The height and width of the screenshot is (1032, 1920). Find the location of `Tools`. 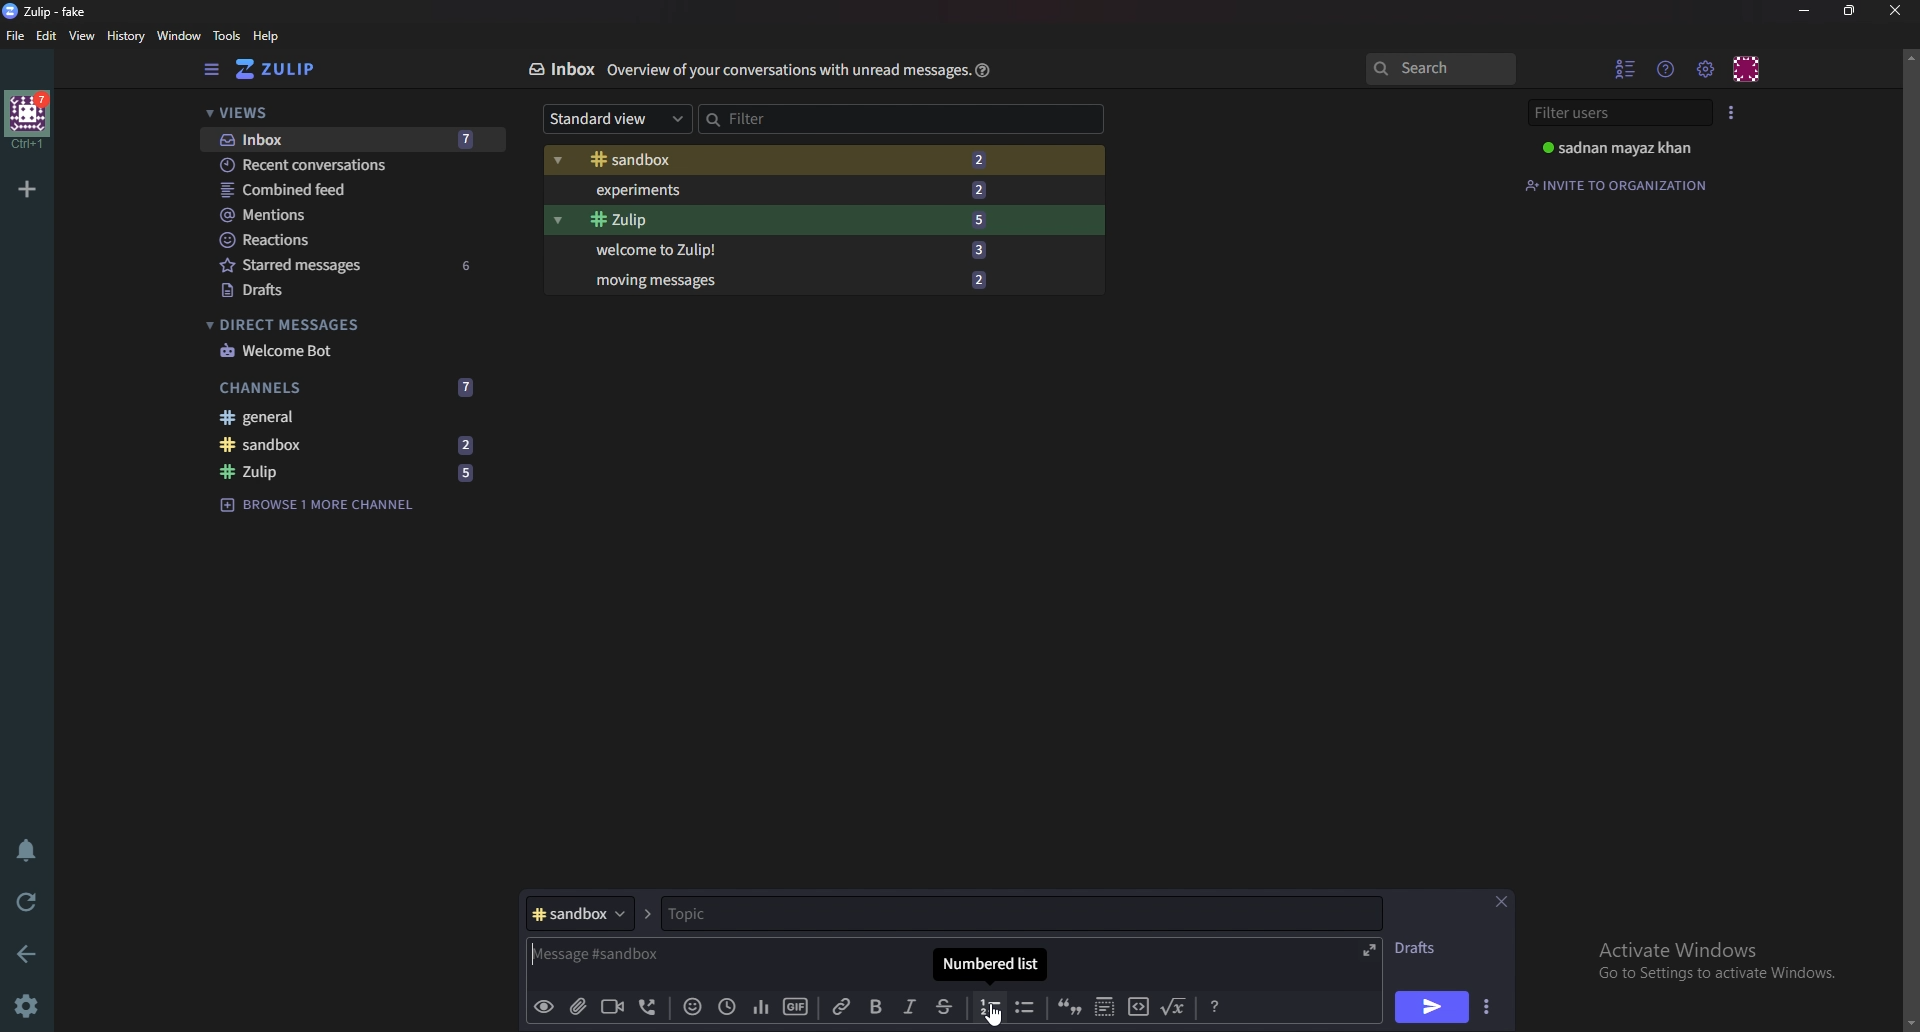

Tools is located at coordinates (226, 35).